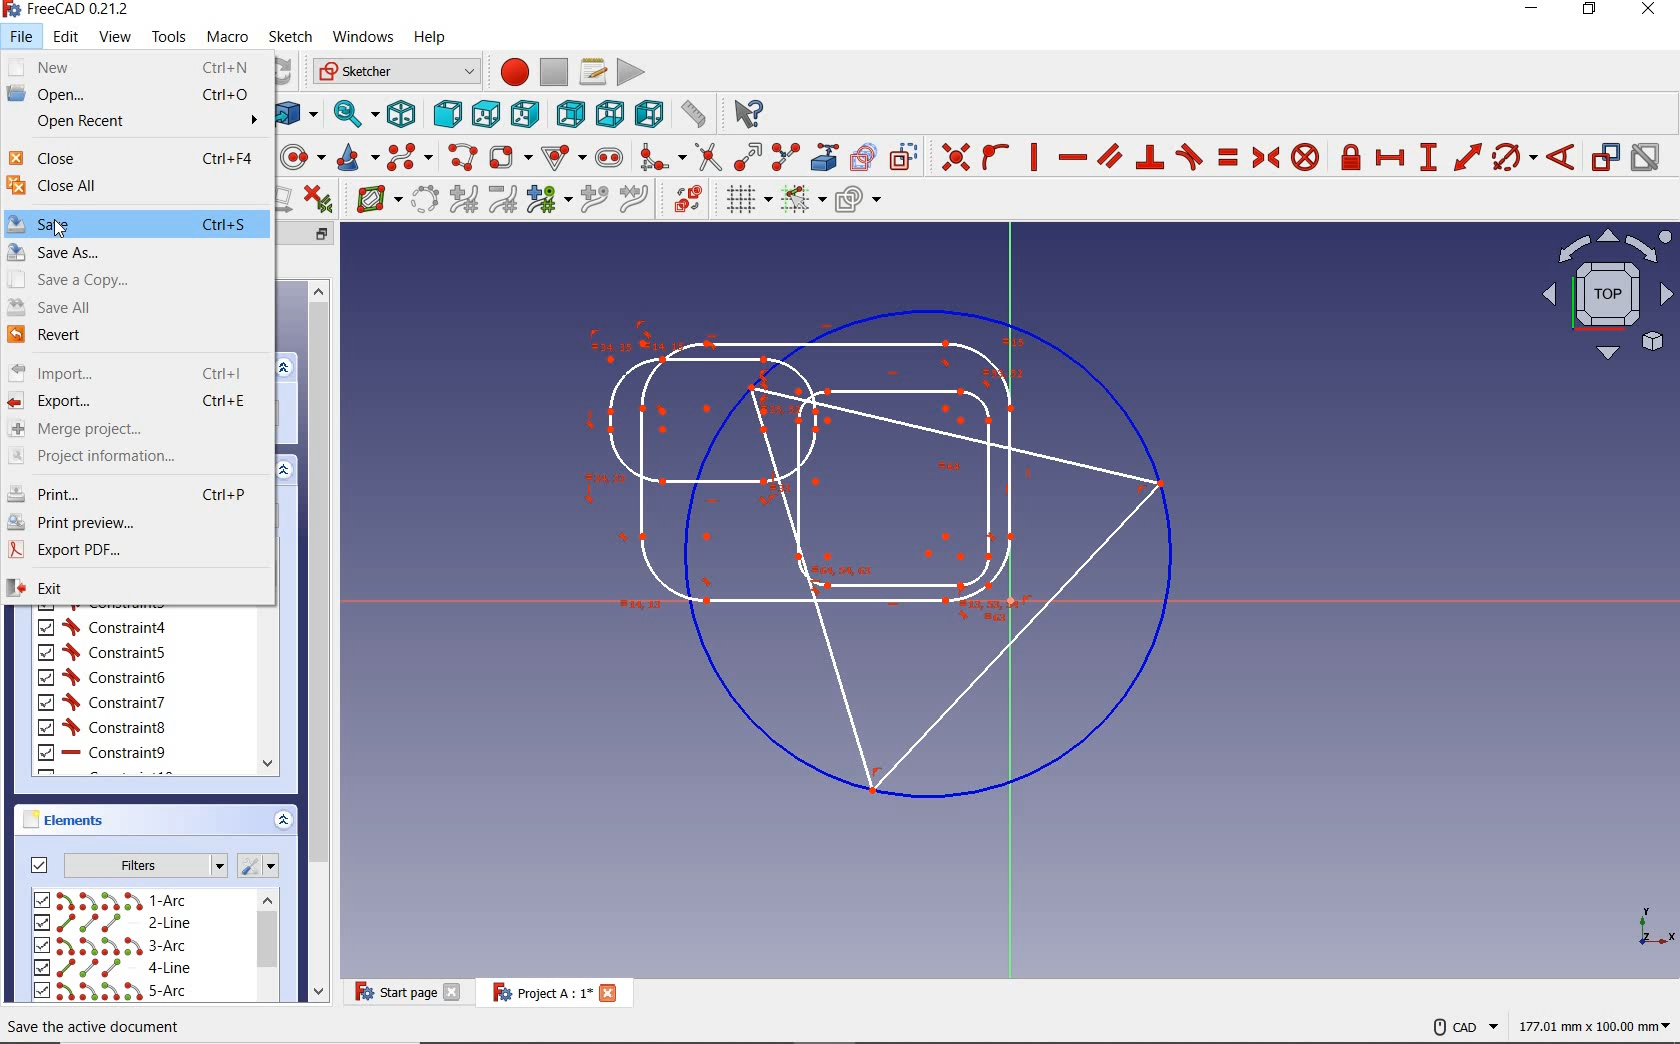  What do you see at coordinates (536, 992) in the screenshot?
I see `project A:1*` at bounding box center [536, 992].